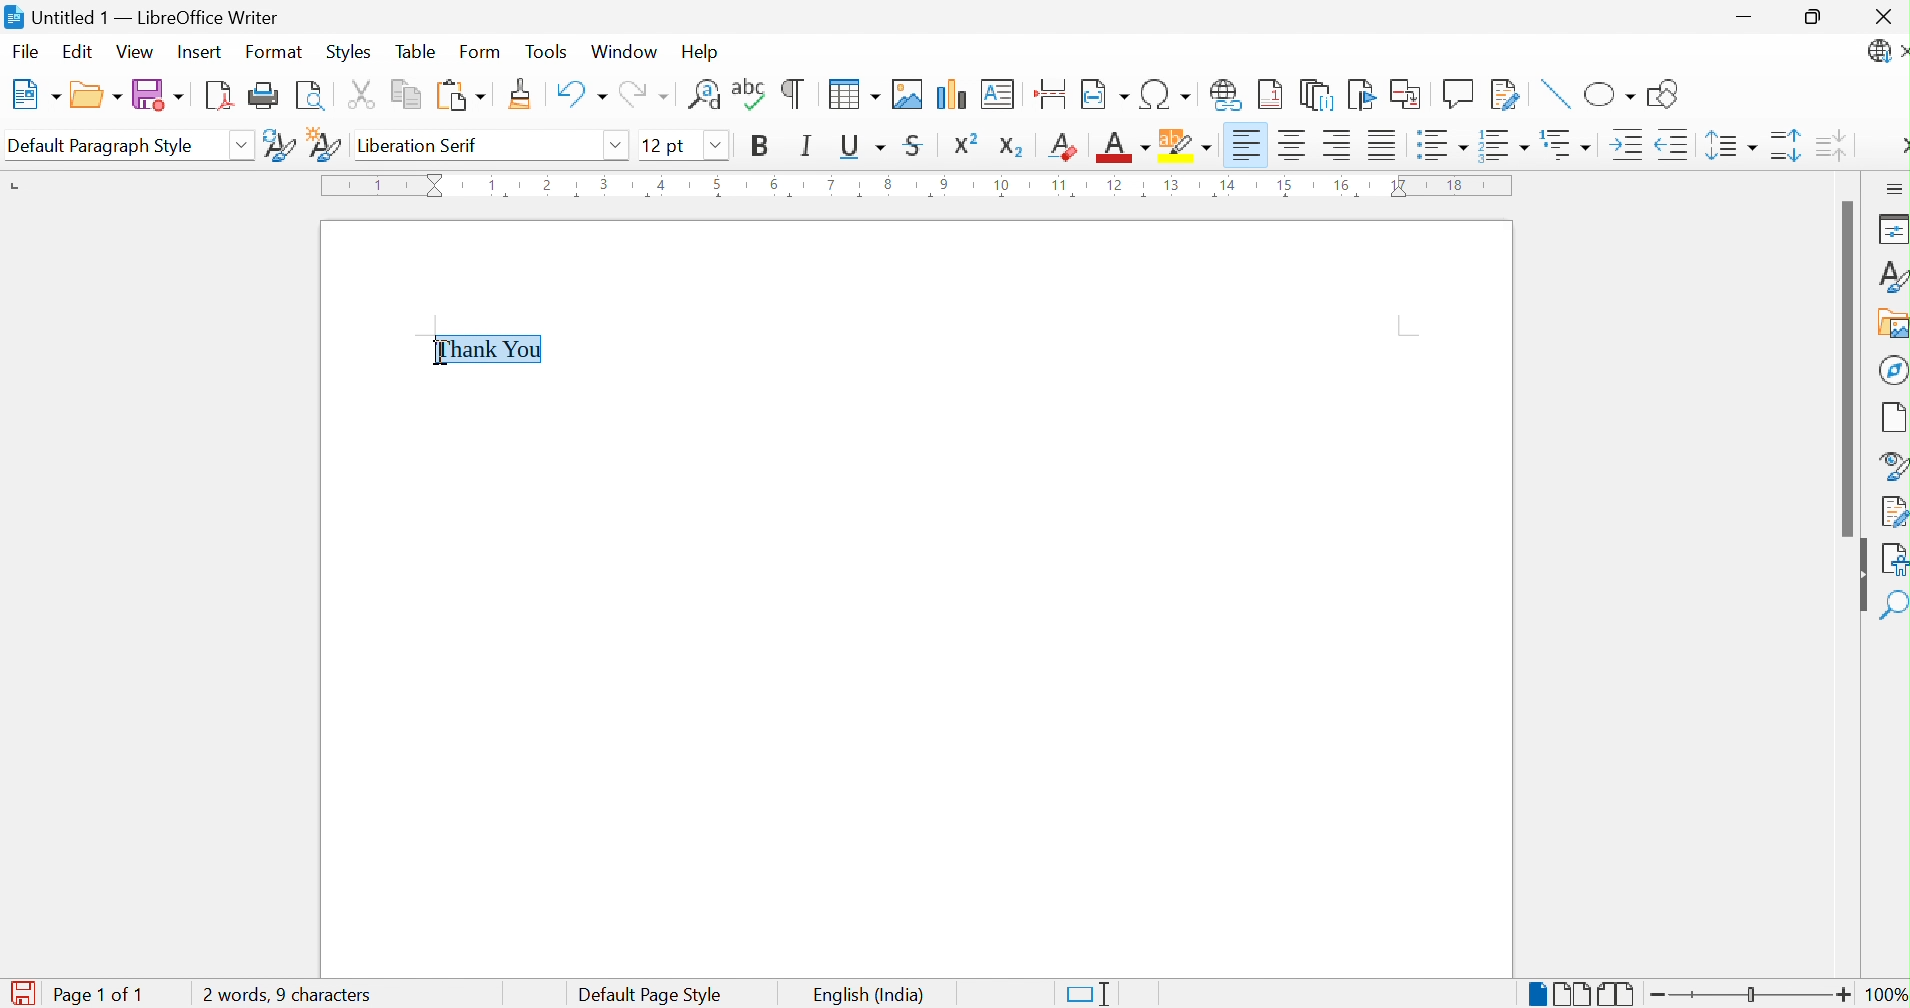  I want to click on Find, so click(1894, 608).